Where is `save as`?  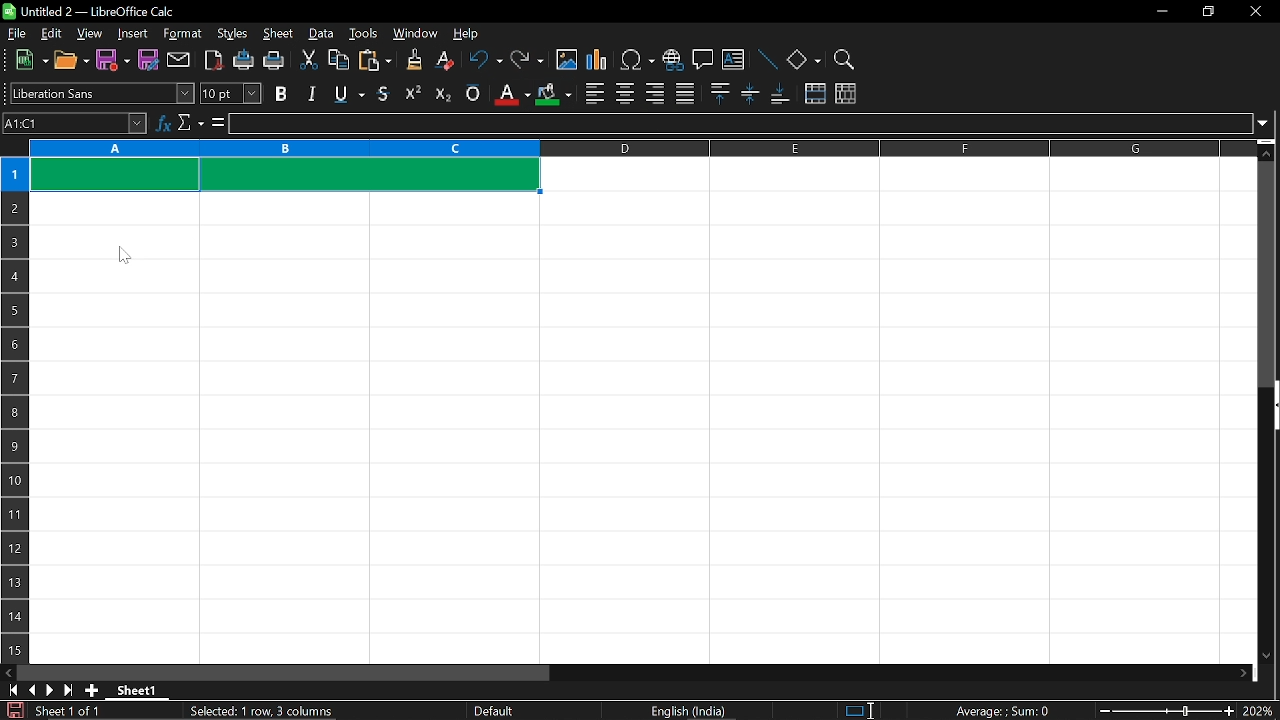
save as is located at coordinates (148, 59).